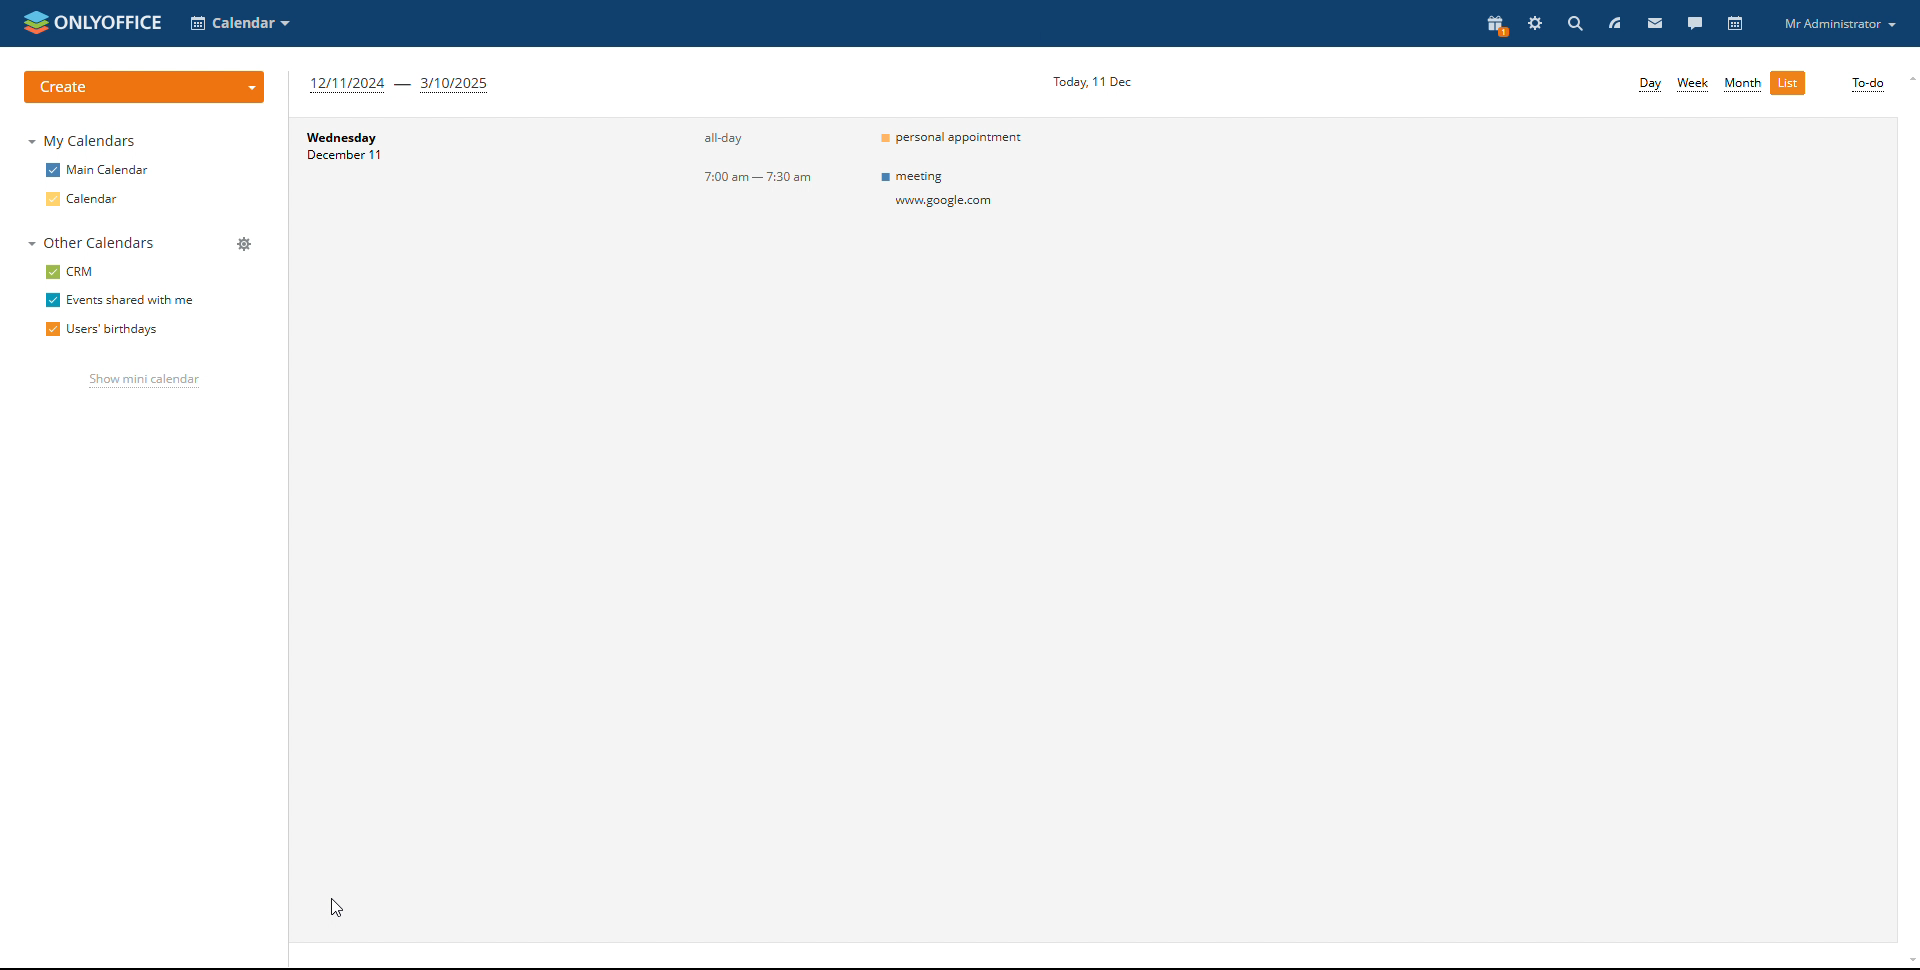 Image resolution: width=1920 pixels, height=970 pixels. I want to click on events, so click(953, 137).